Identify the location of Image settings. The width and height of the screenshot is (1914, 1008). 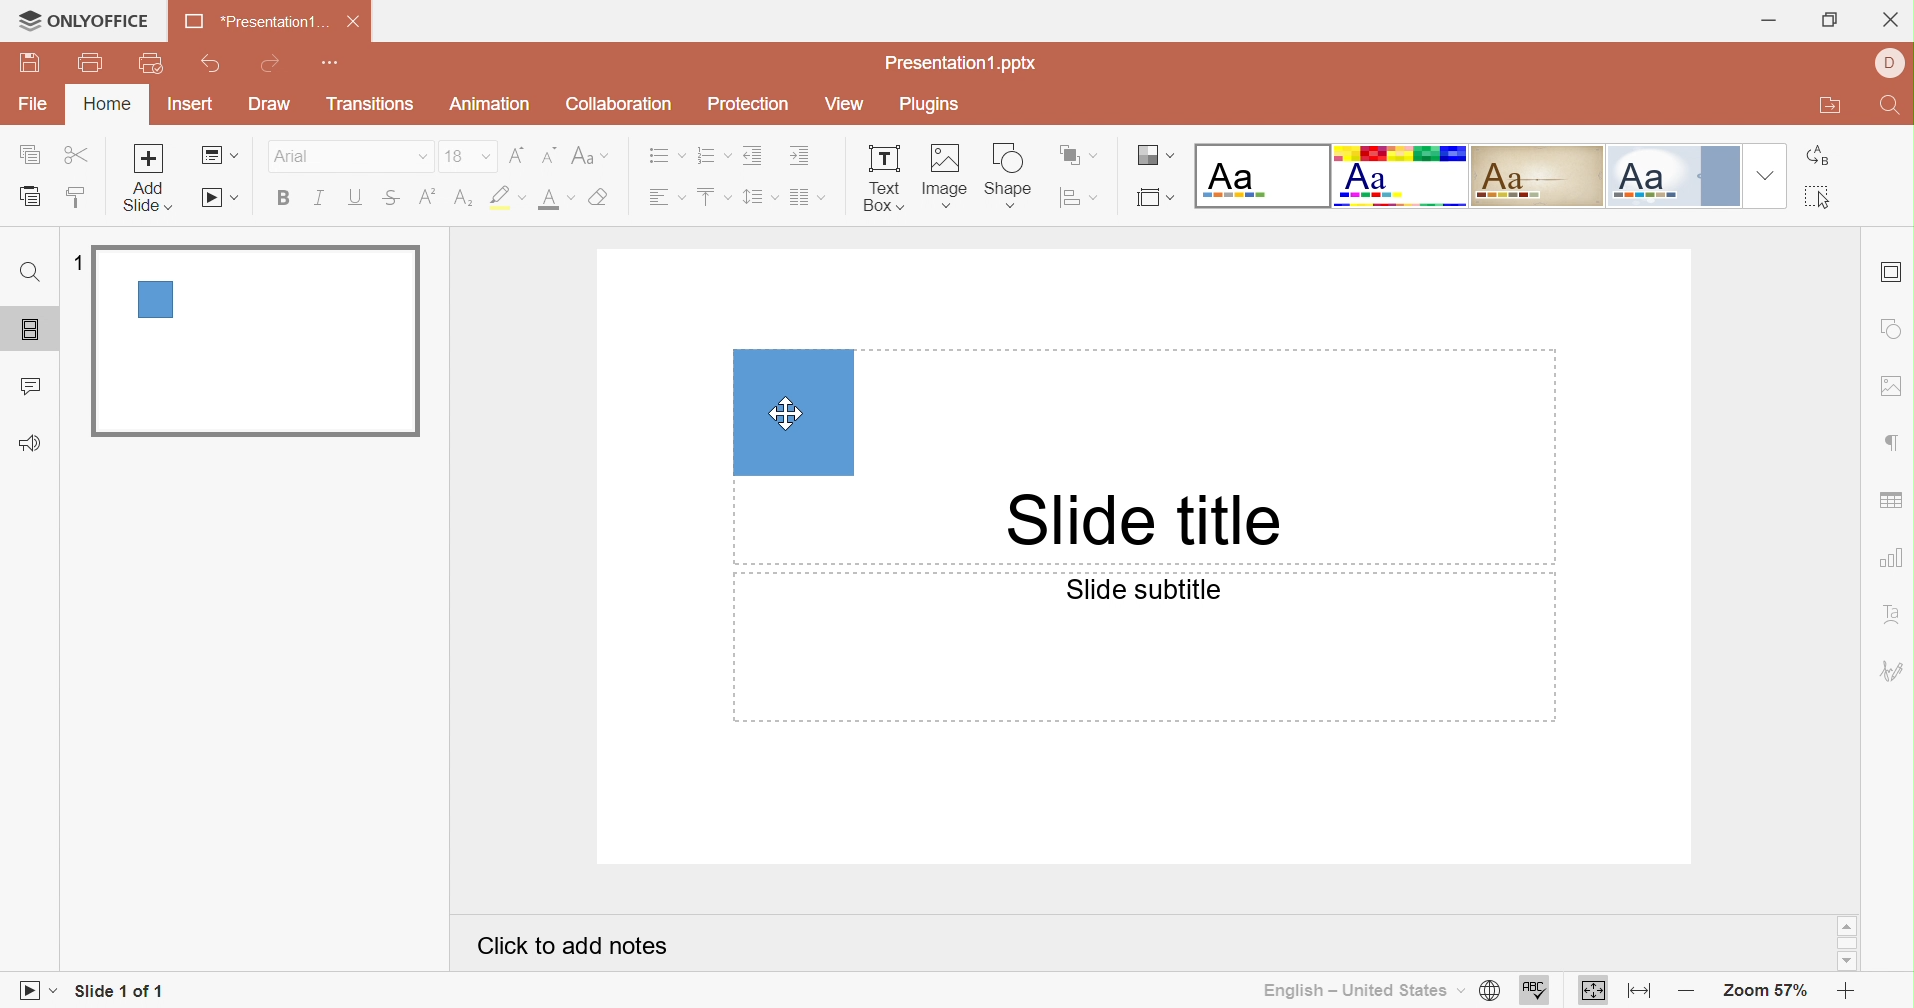
(1890, 388).